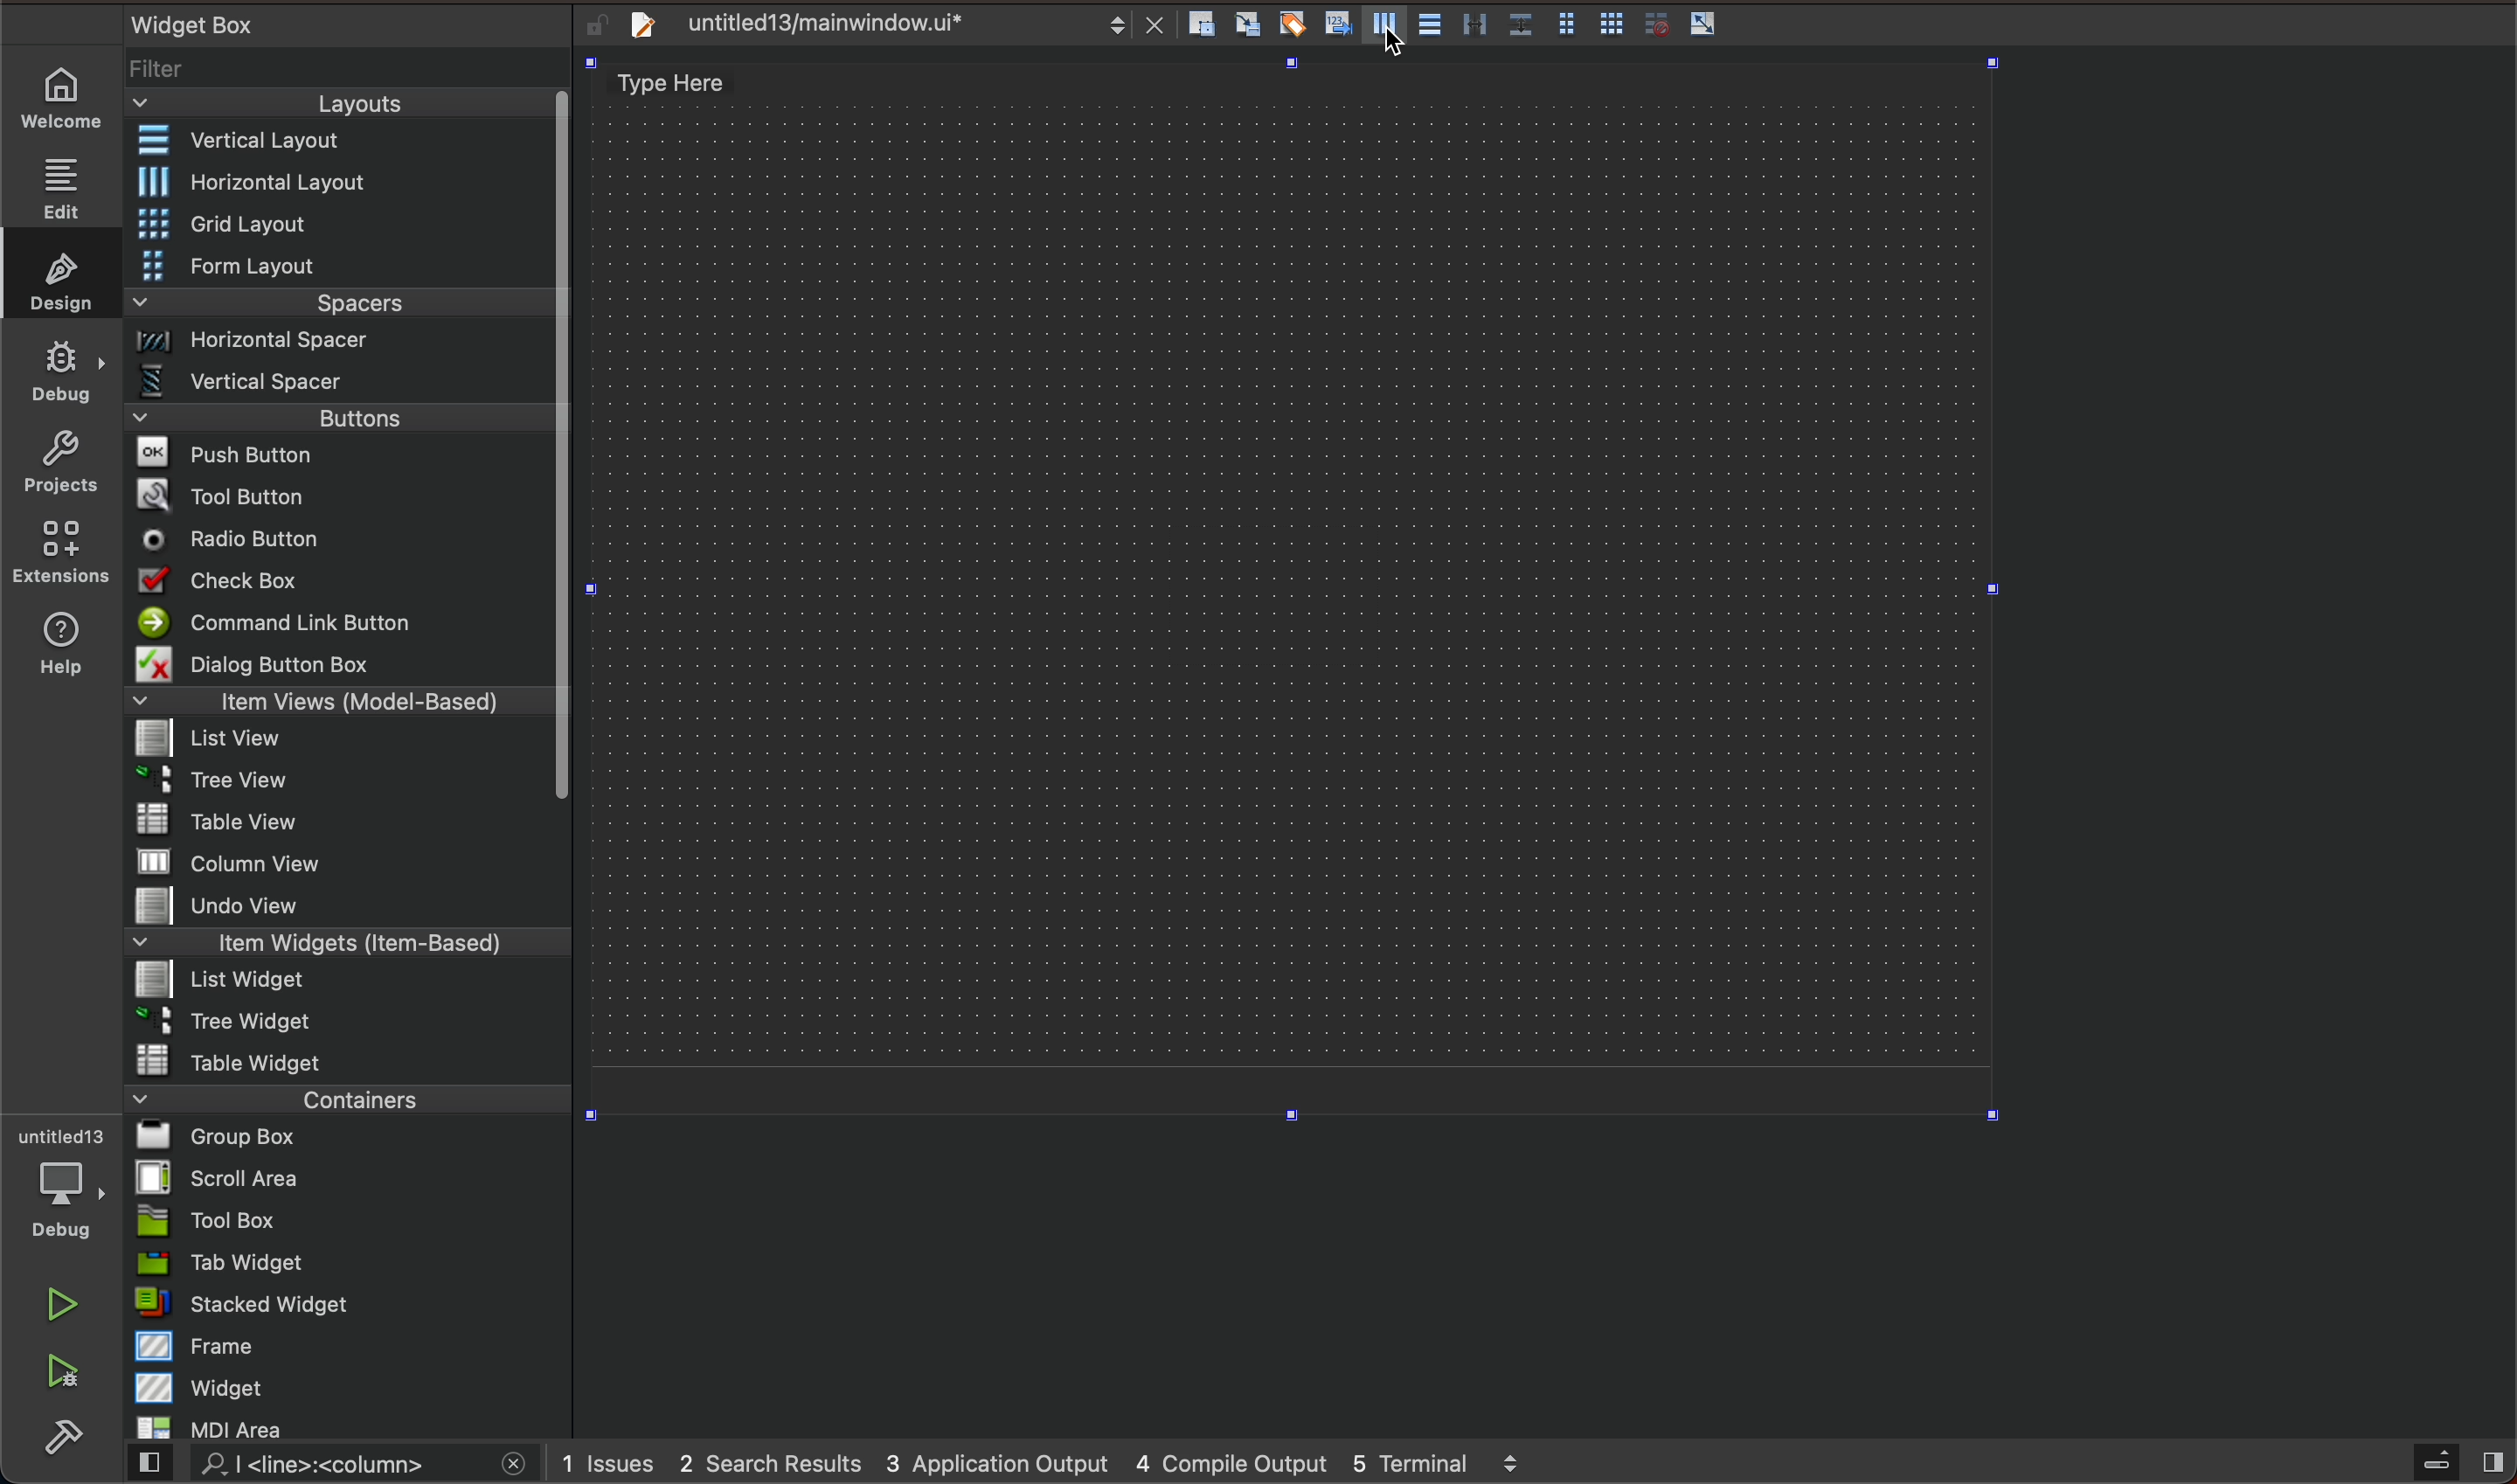 This screenshot has width=2517, height=1484. What do you see at coordinates (342, 184) in the screenshot?
I see `Horizontal layout` at bounding box center [342, 184].